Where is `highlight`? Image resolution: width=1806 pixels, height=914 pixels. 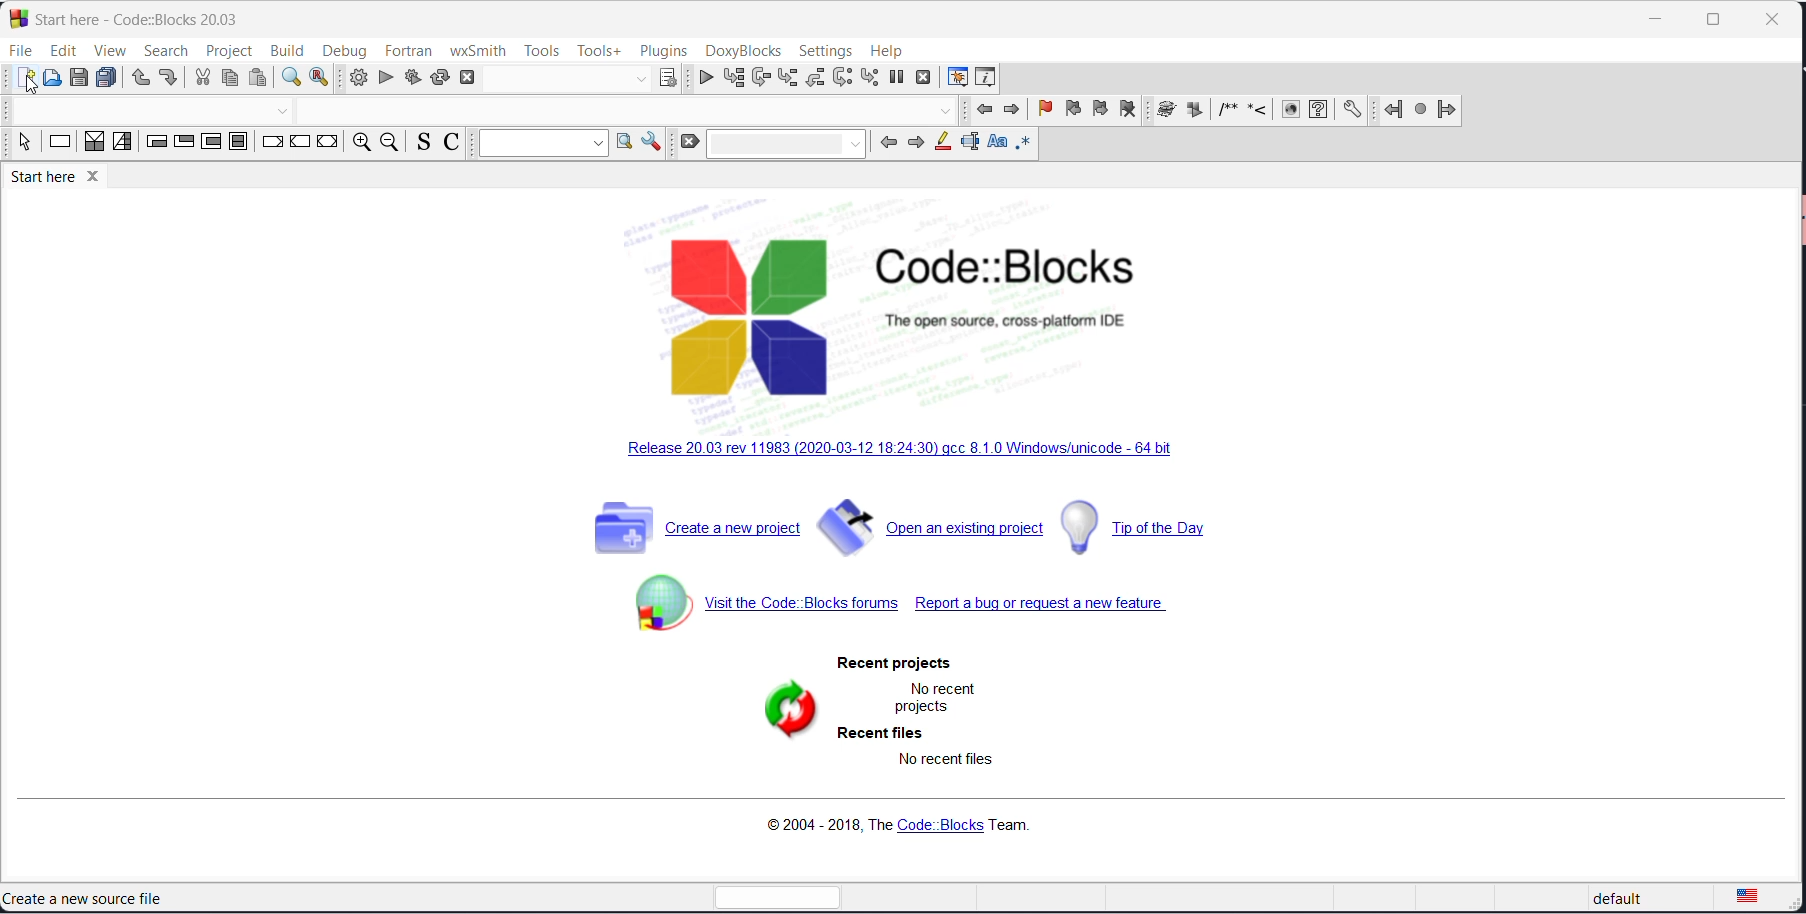
highlight is located at coordinates (942, 145).